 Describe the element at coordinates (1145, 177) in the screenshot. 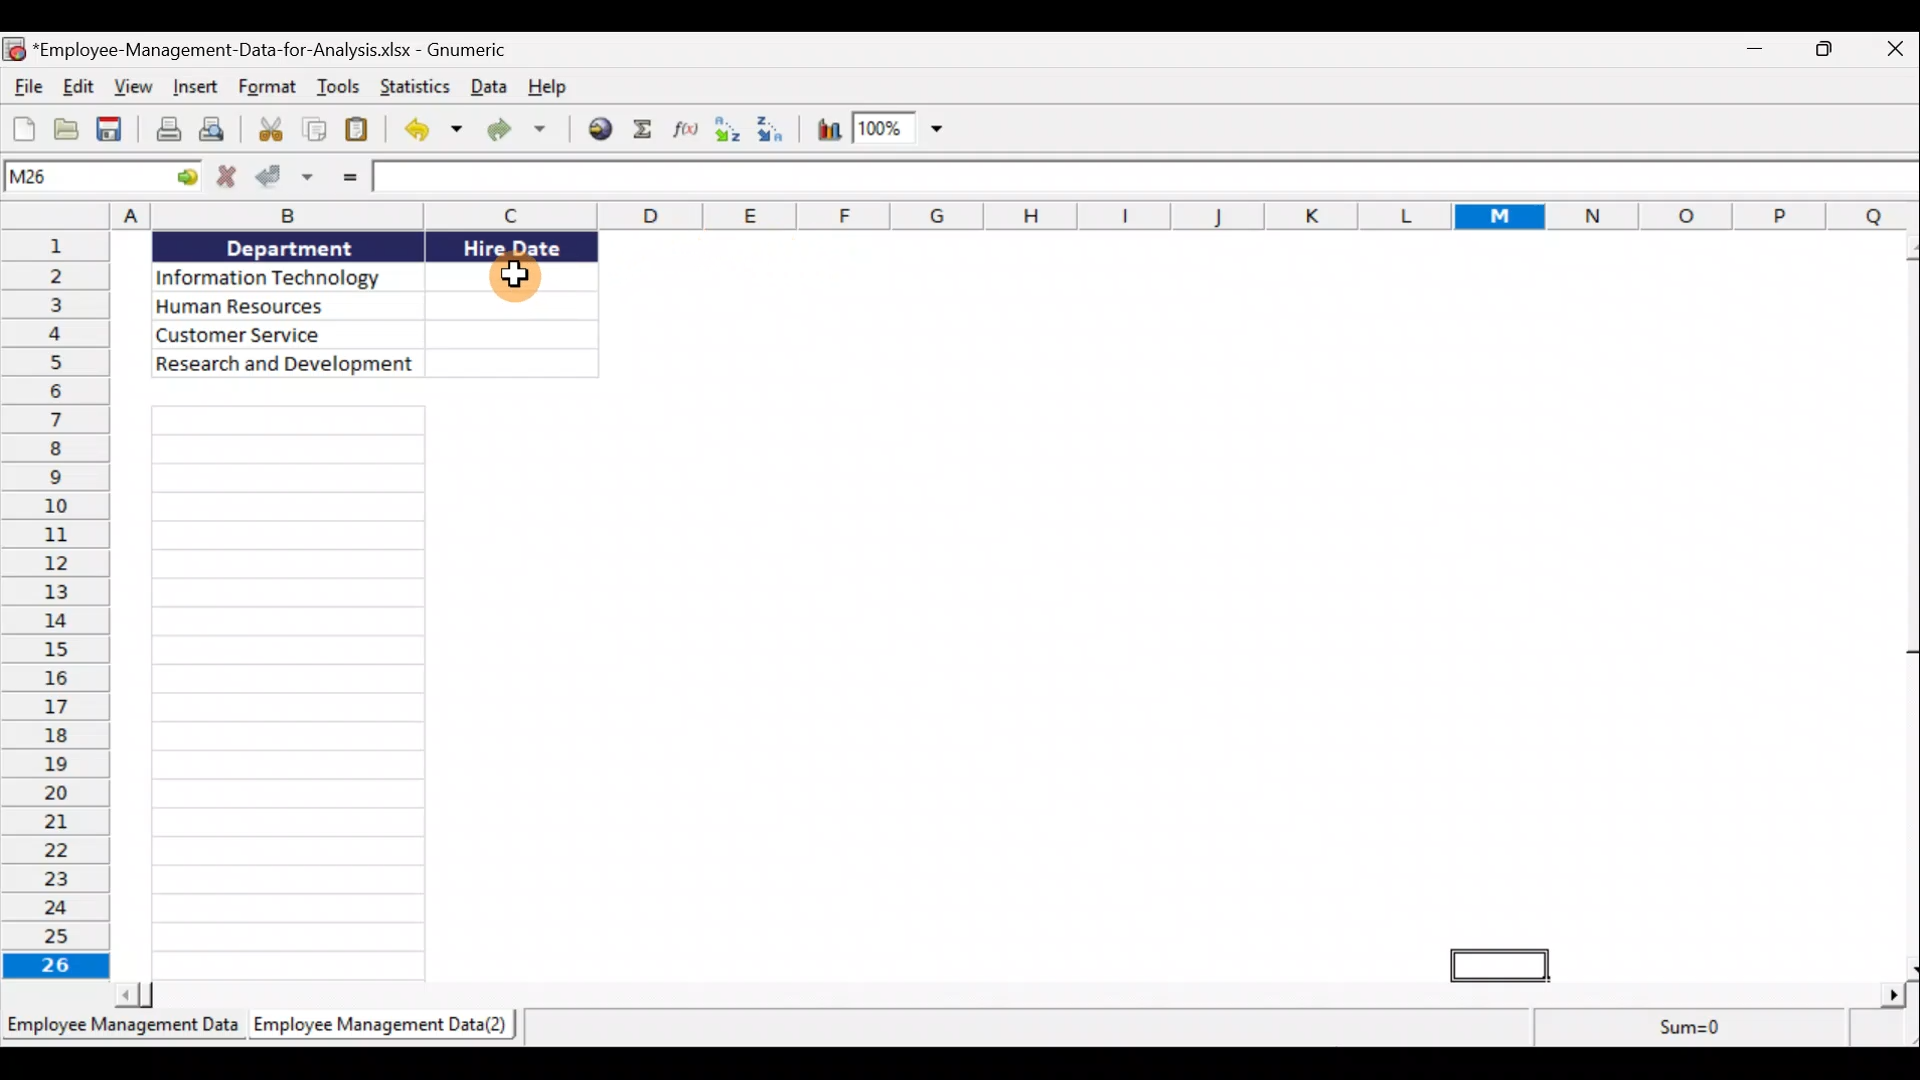

I see `Formula bar` at that location.